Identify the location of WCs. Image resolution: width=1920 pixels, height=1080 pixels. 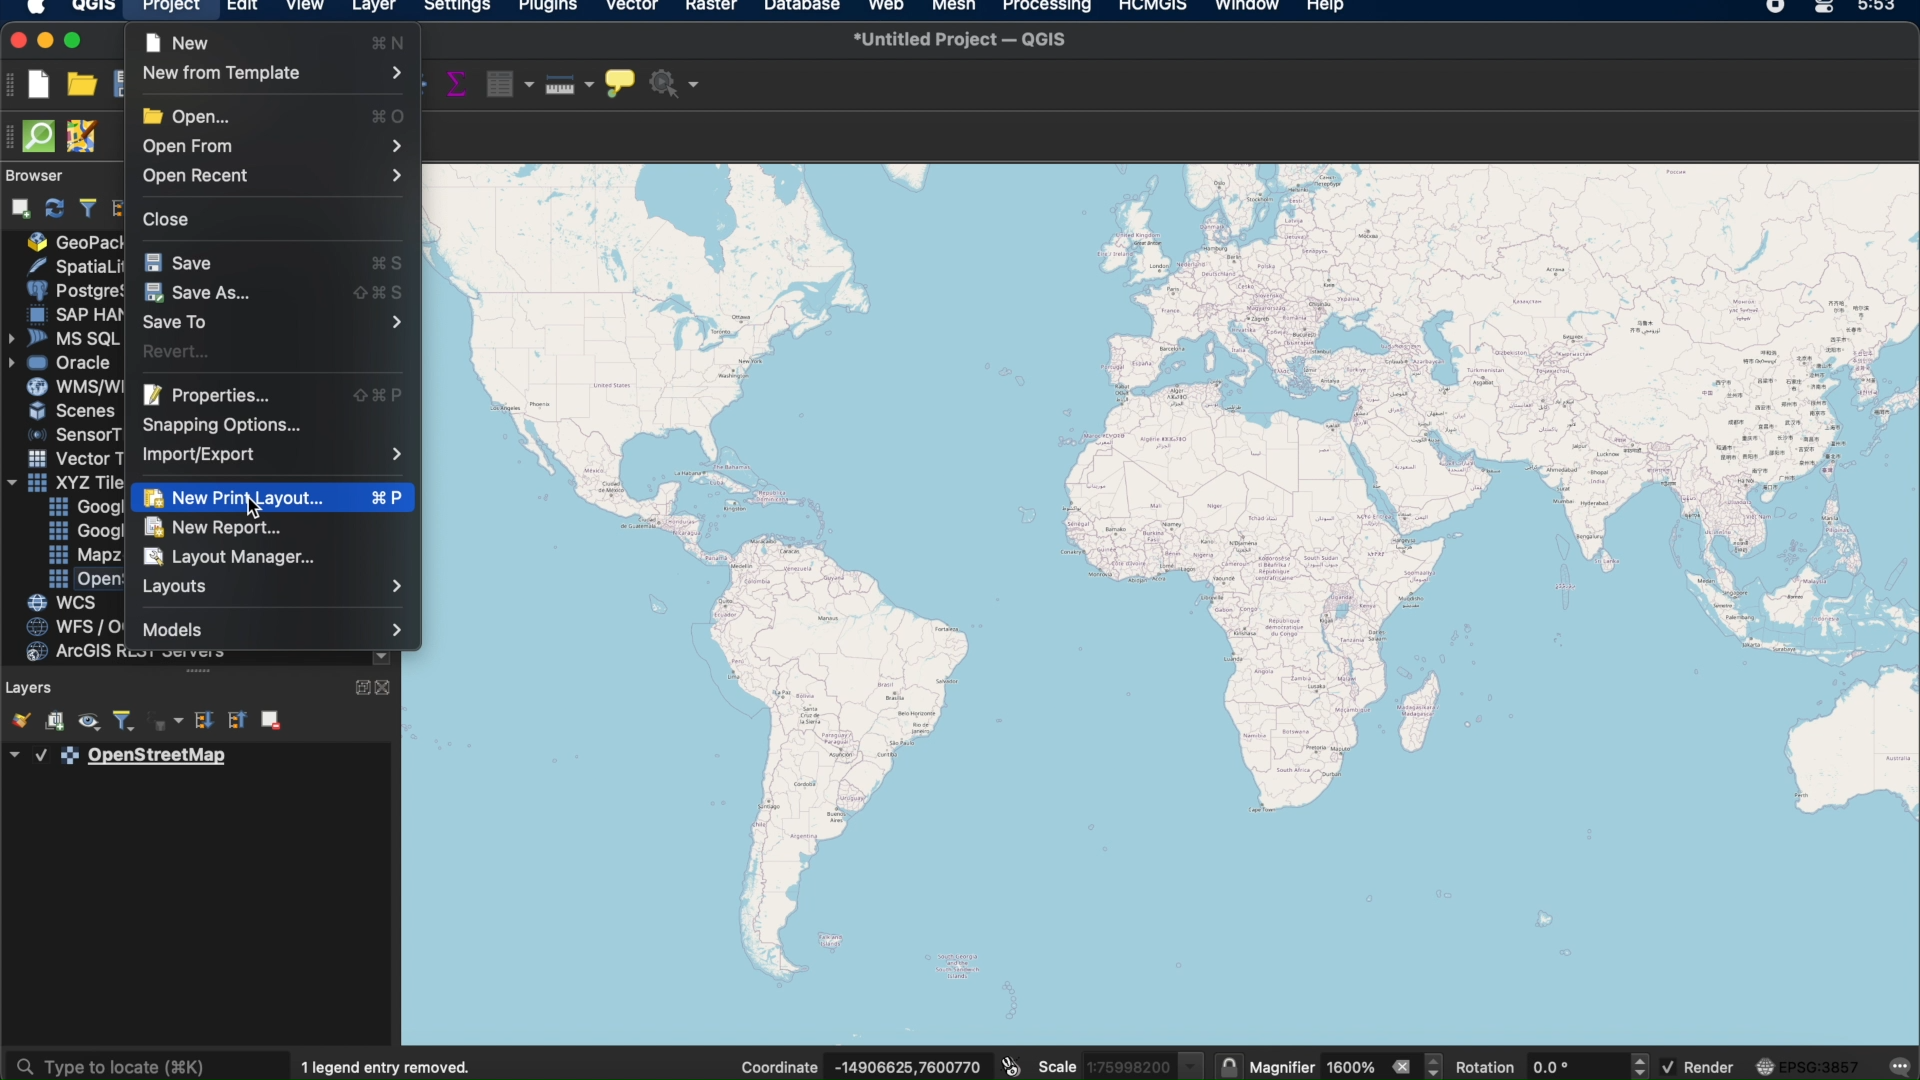
(64, 602).